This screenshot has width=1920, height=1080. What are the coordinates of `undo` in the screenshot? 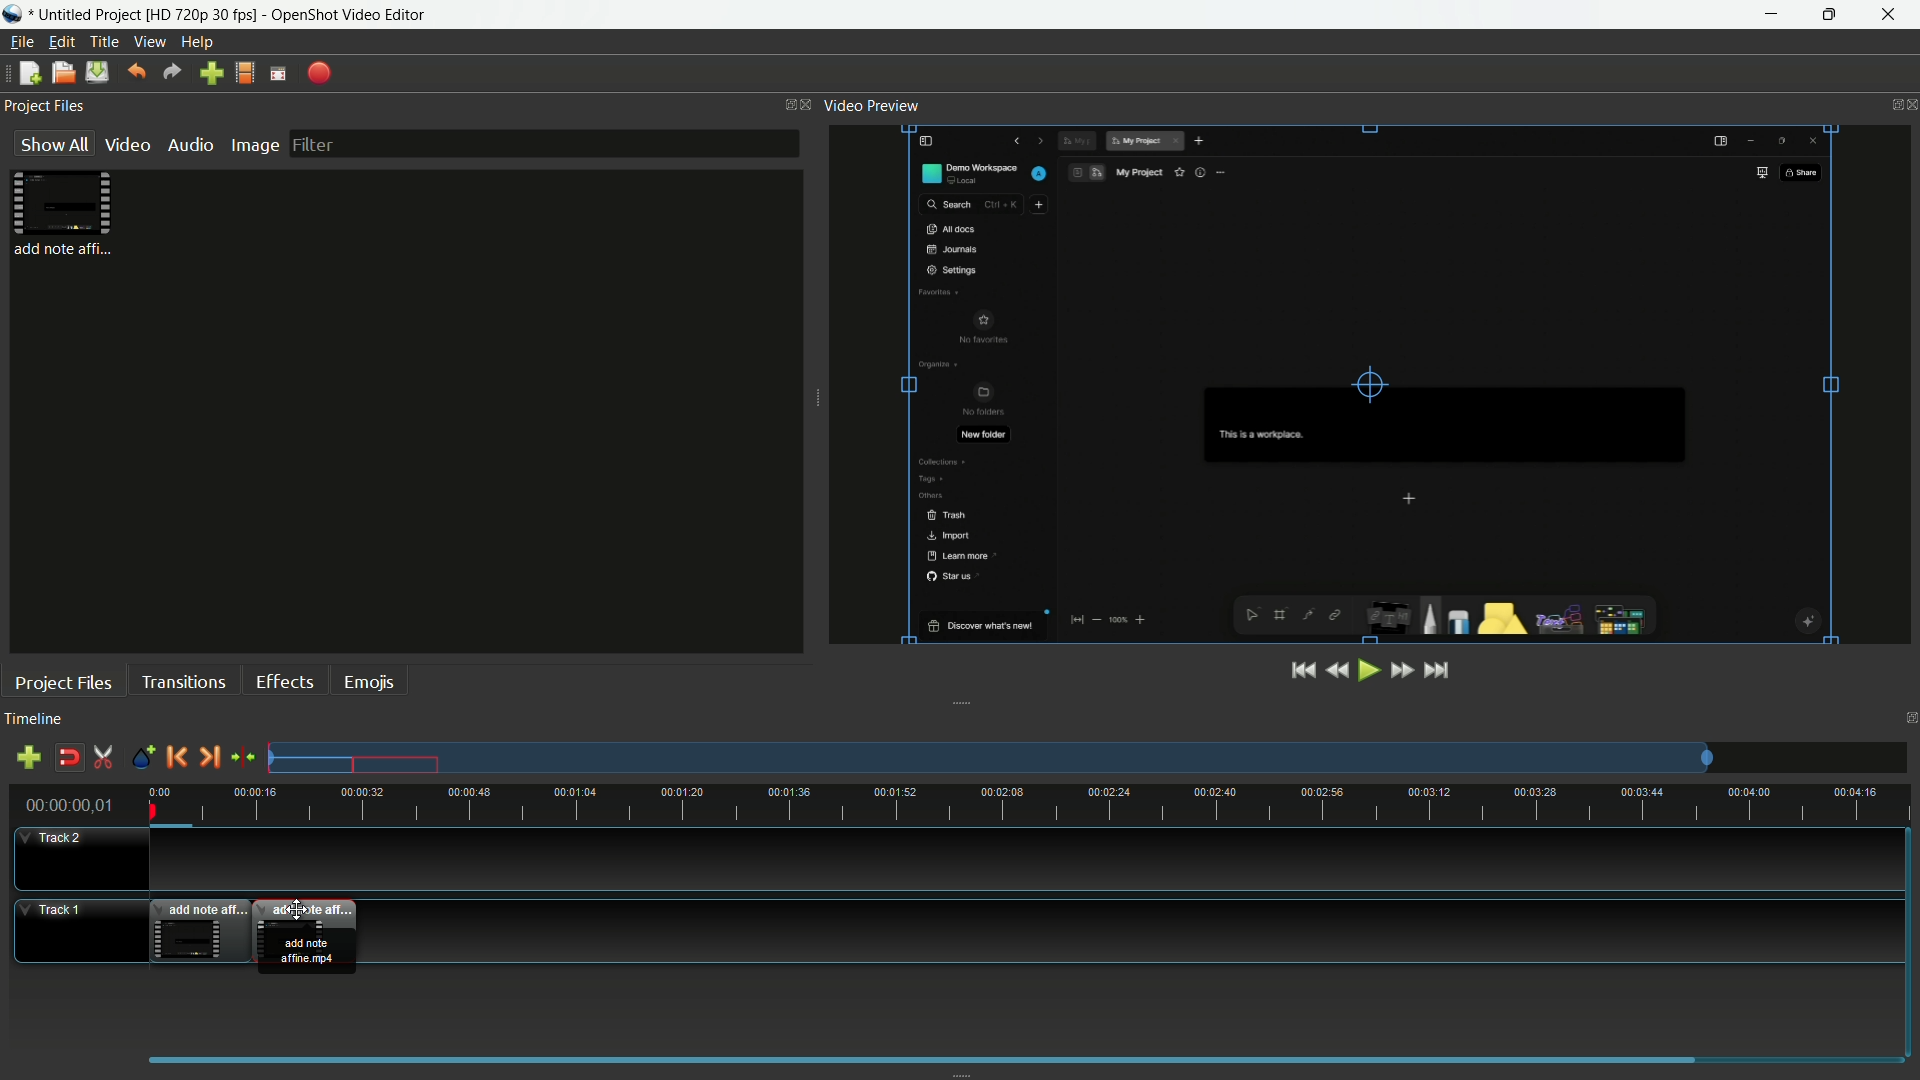 It's located at (139, 71).